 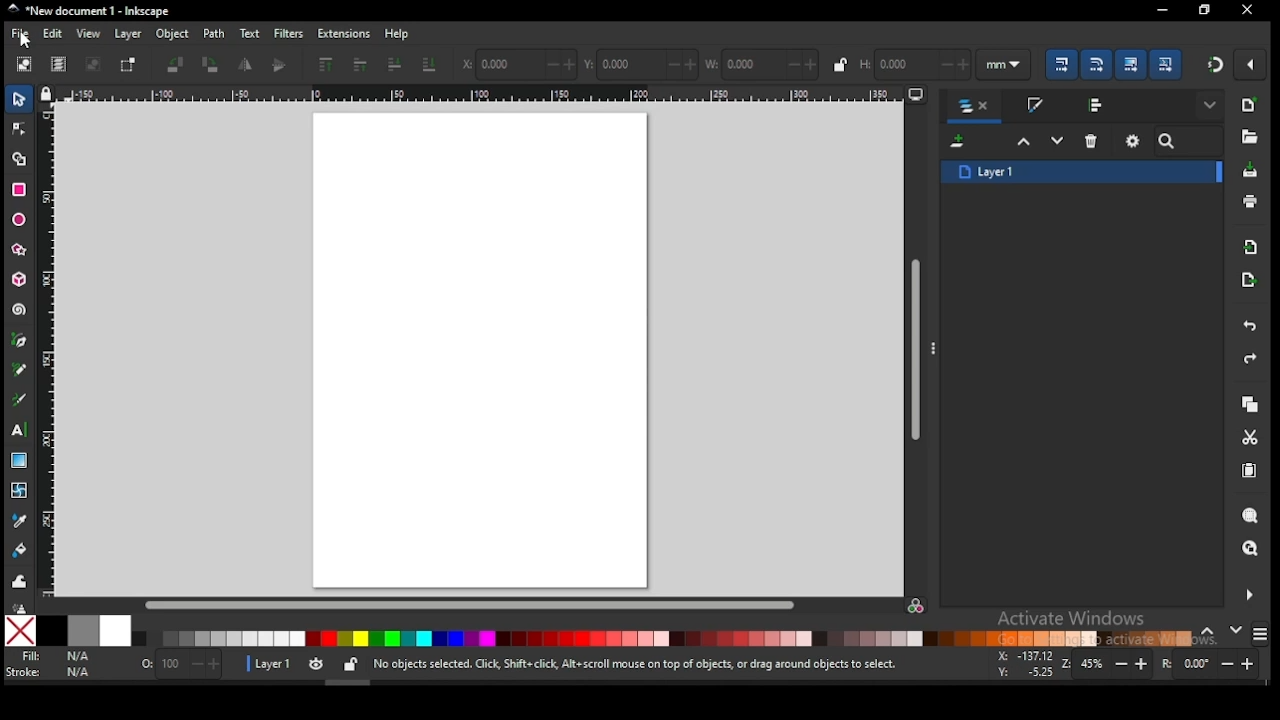 I want to click on snap options, so click(x=1252, y=64).